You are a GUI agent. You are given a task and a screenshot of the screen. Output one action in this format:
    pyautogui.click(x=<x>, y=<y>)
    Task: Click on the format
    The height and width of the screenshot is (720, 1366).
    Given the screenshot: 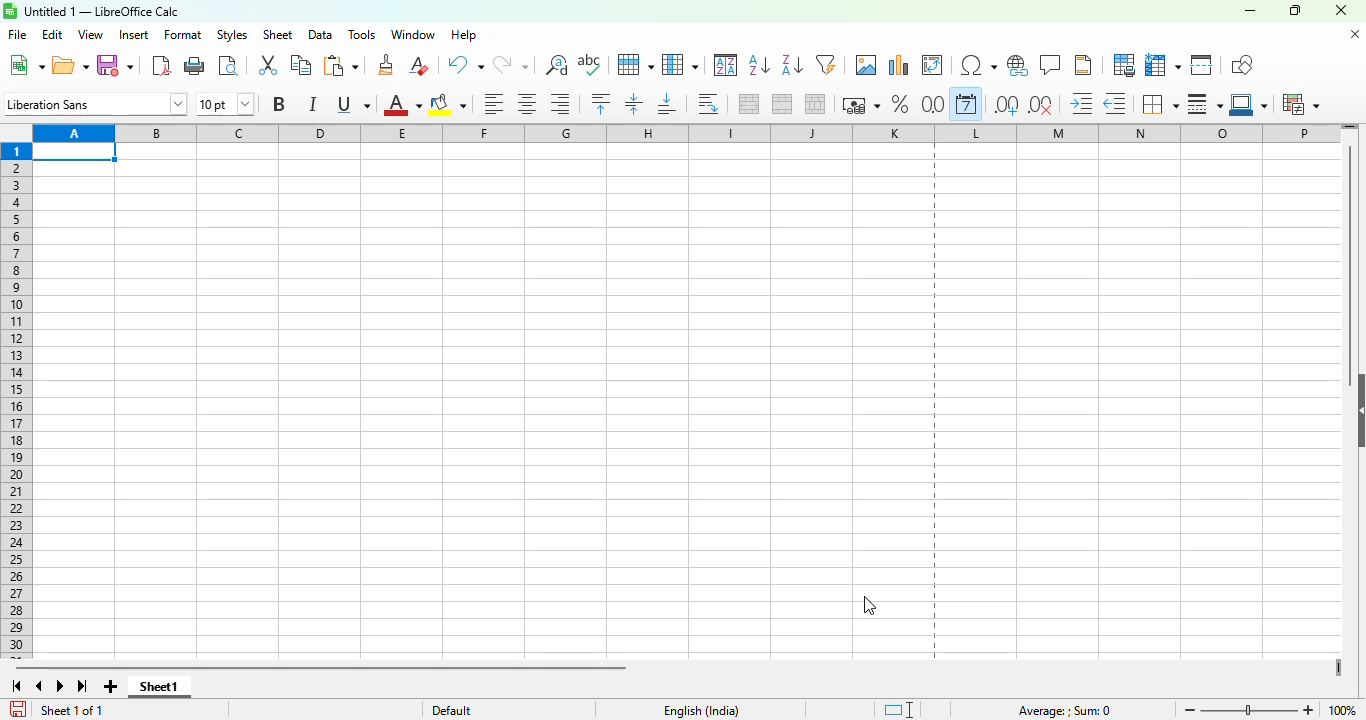 What is the action you would take?
    pyautogui.click(x=184, y=35)
    